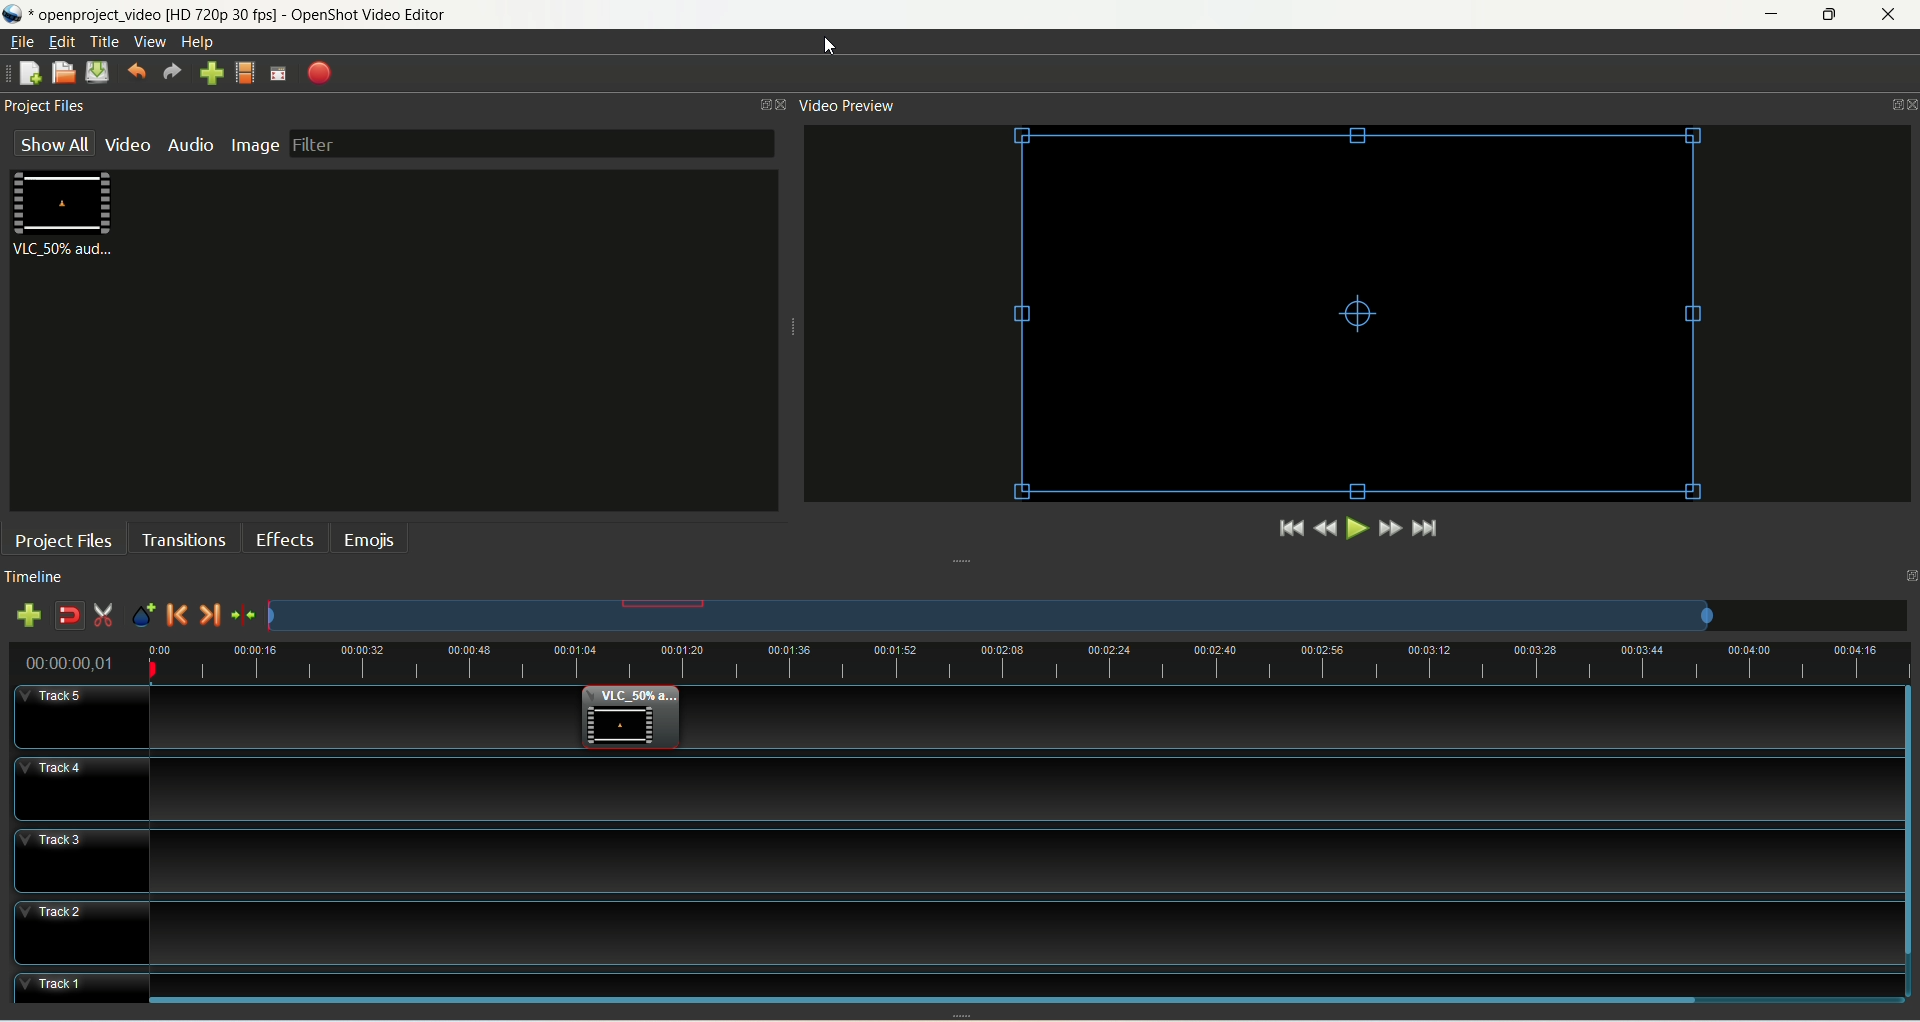  What do you see at coordinates (200, 42) in the screenshot?
I see `help` at bounding box center [200, 42].